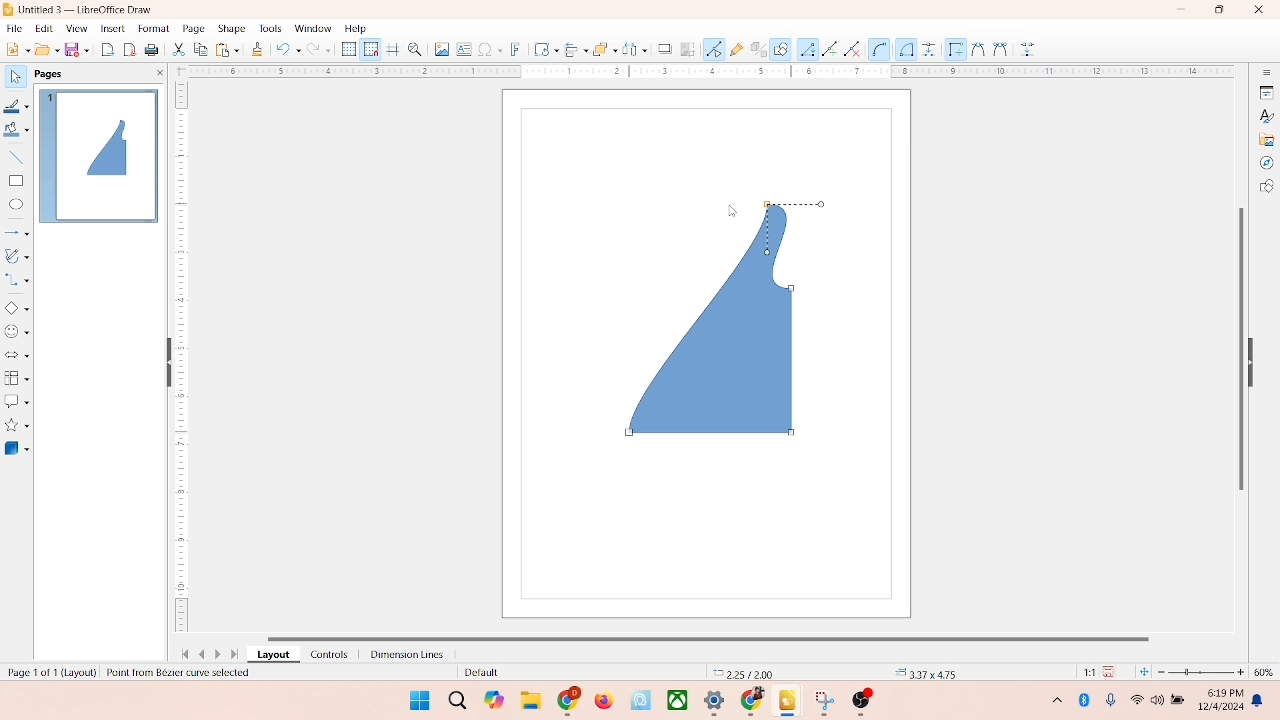  I want to click on vertical scroll bar, so click(1239, 347).